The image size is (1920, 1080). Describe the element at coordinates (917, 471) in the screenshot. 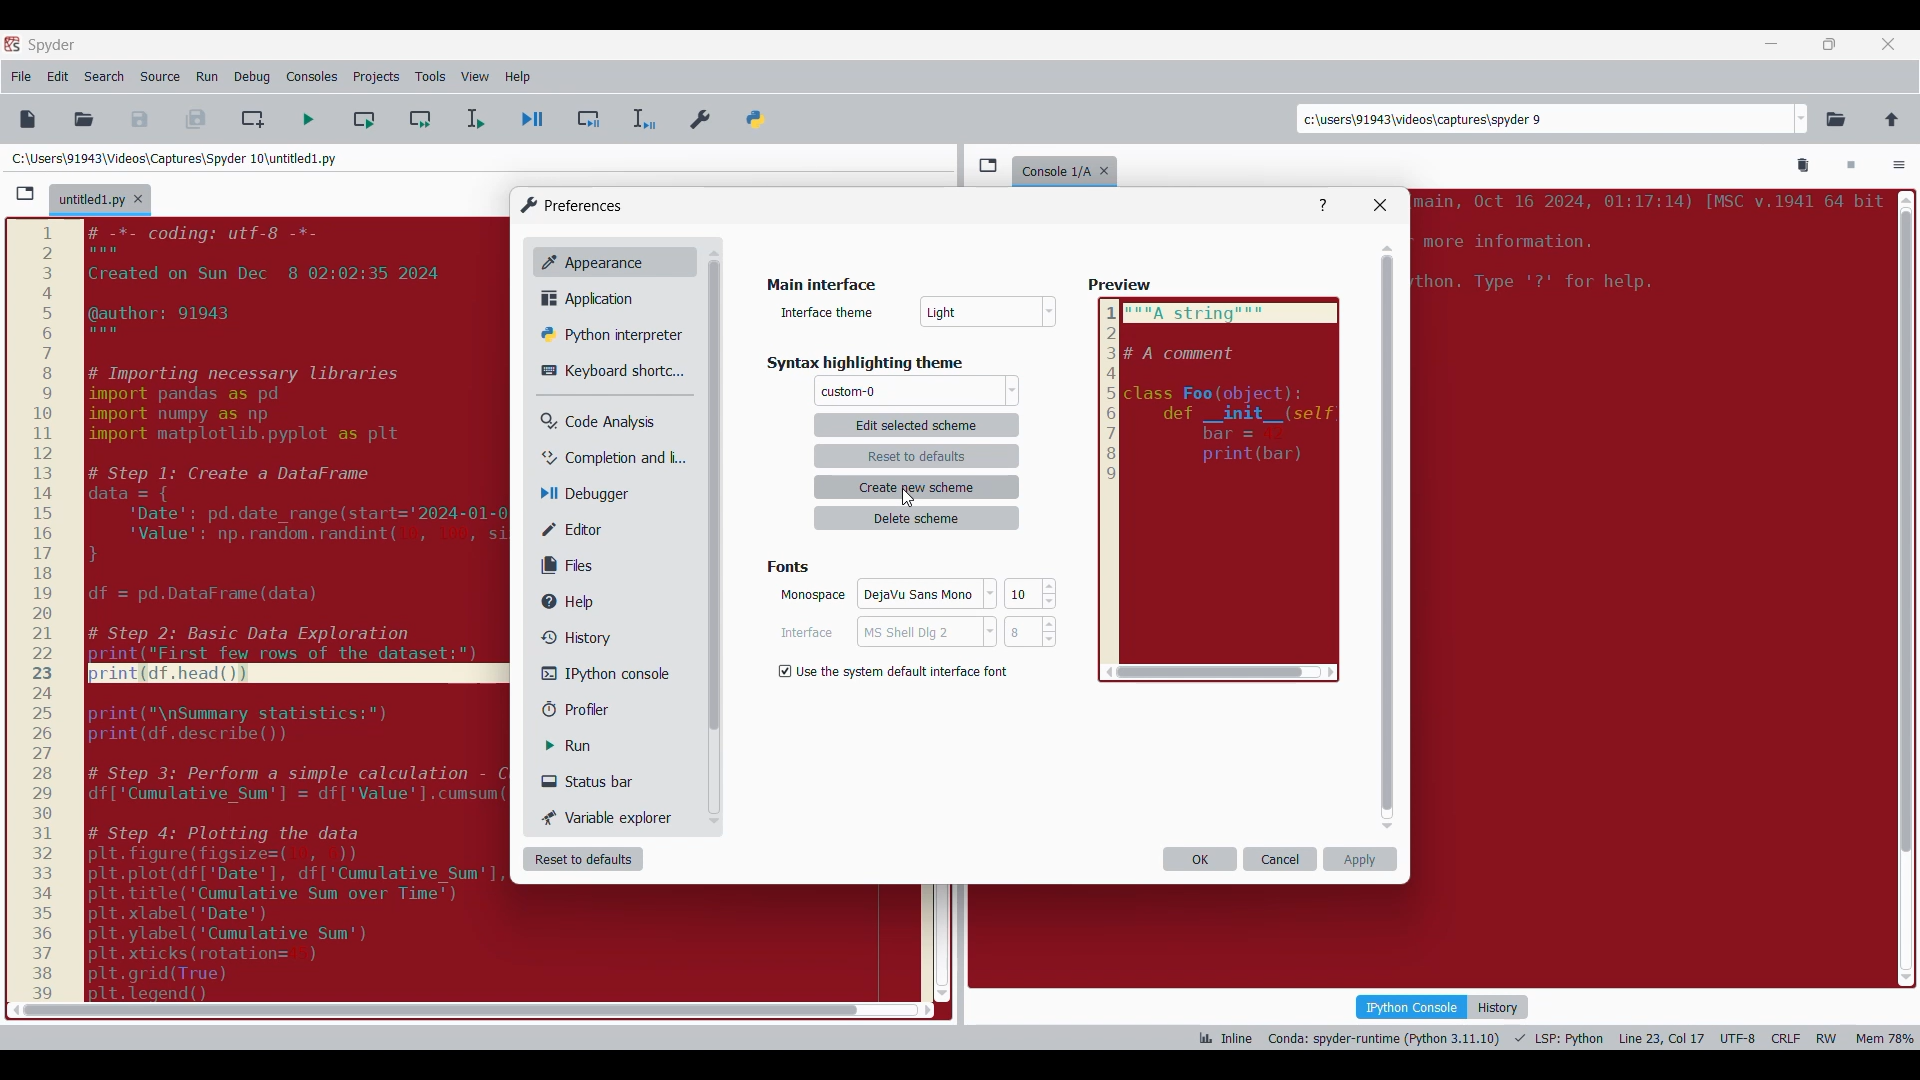

I see `Theme settings` at that location.